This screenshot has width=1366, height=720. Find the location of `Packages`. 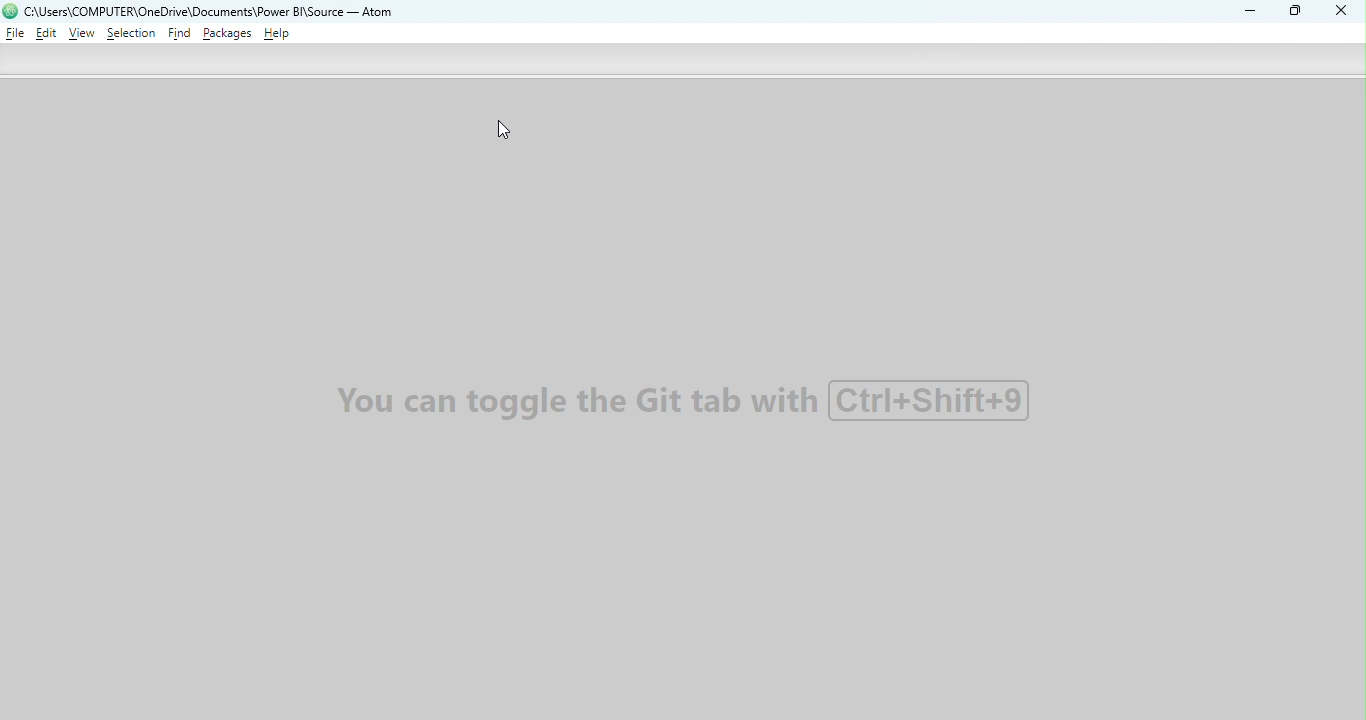

Packages is located at coordinates (228, 34).